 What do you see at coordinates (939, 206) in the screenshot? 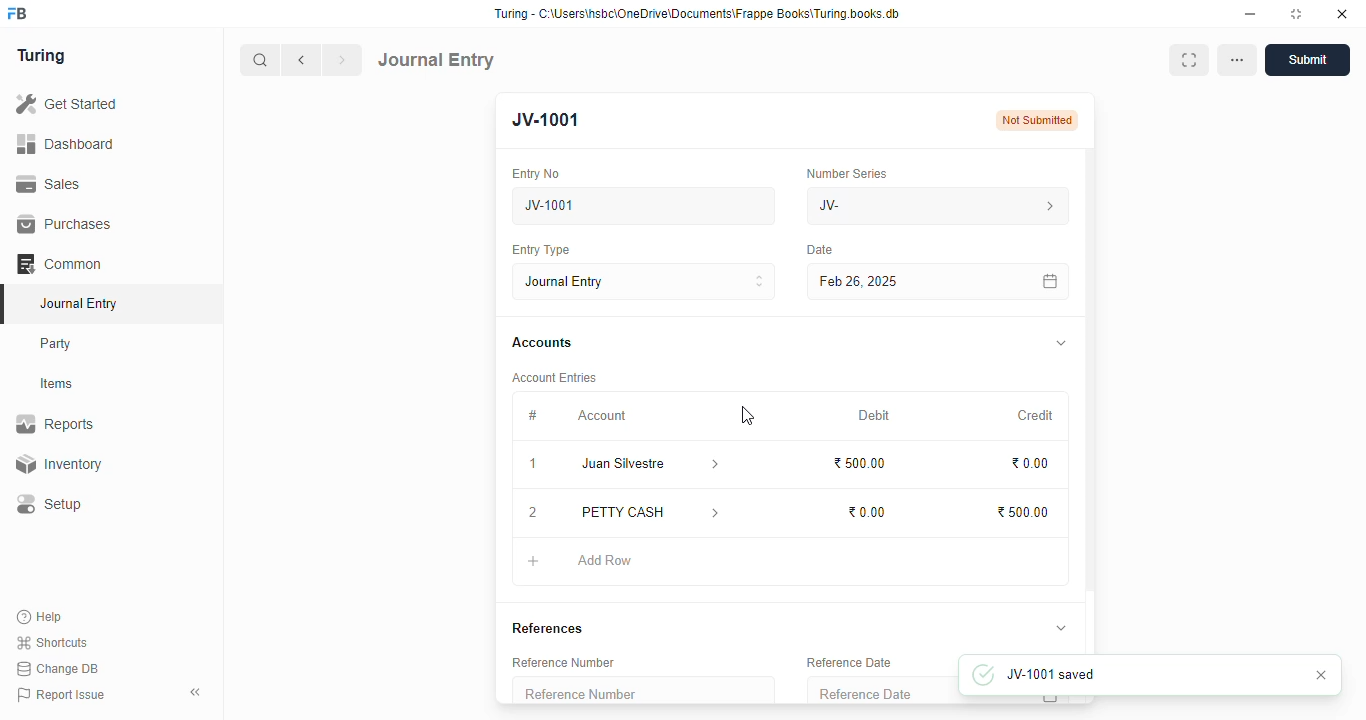
I see `JV-` at bounding box center [939, 206].